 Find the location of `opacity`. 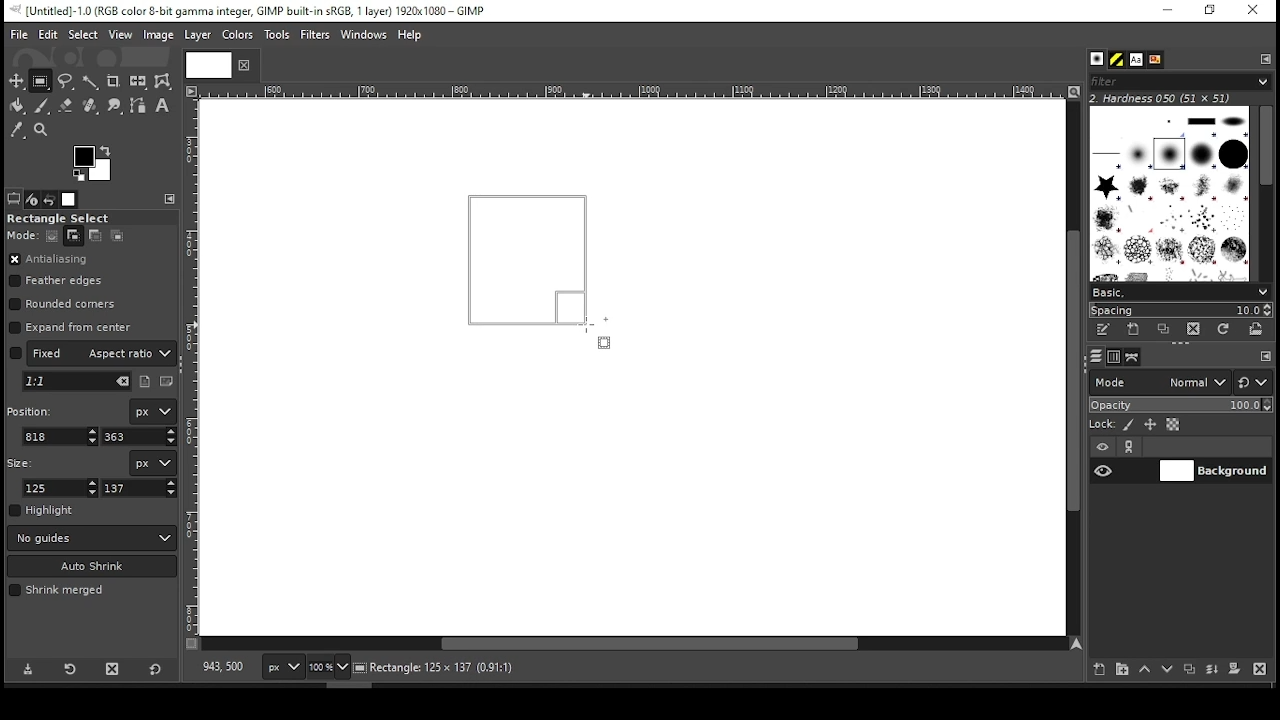

opacity is located at coordinates (1179, 407).